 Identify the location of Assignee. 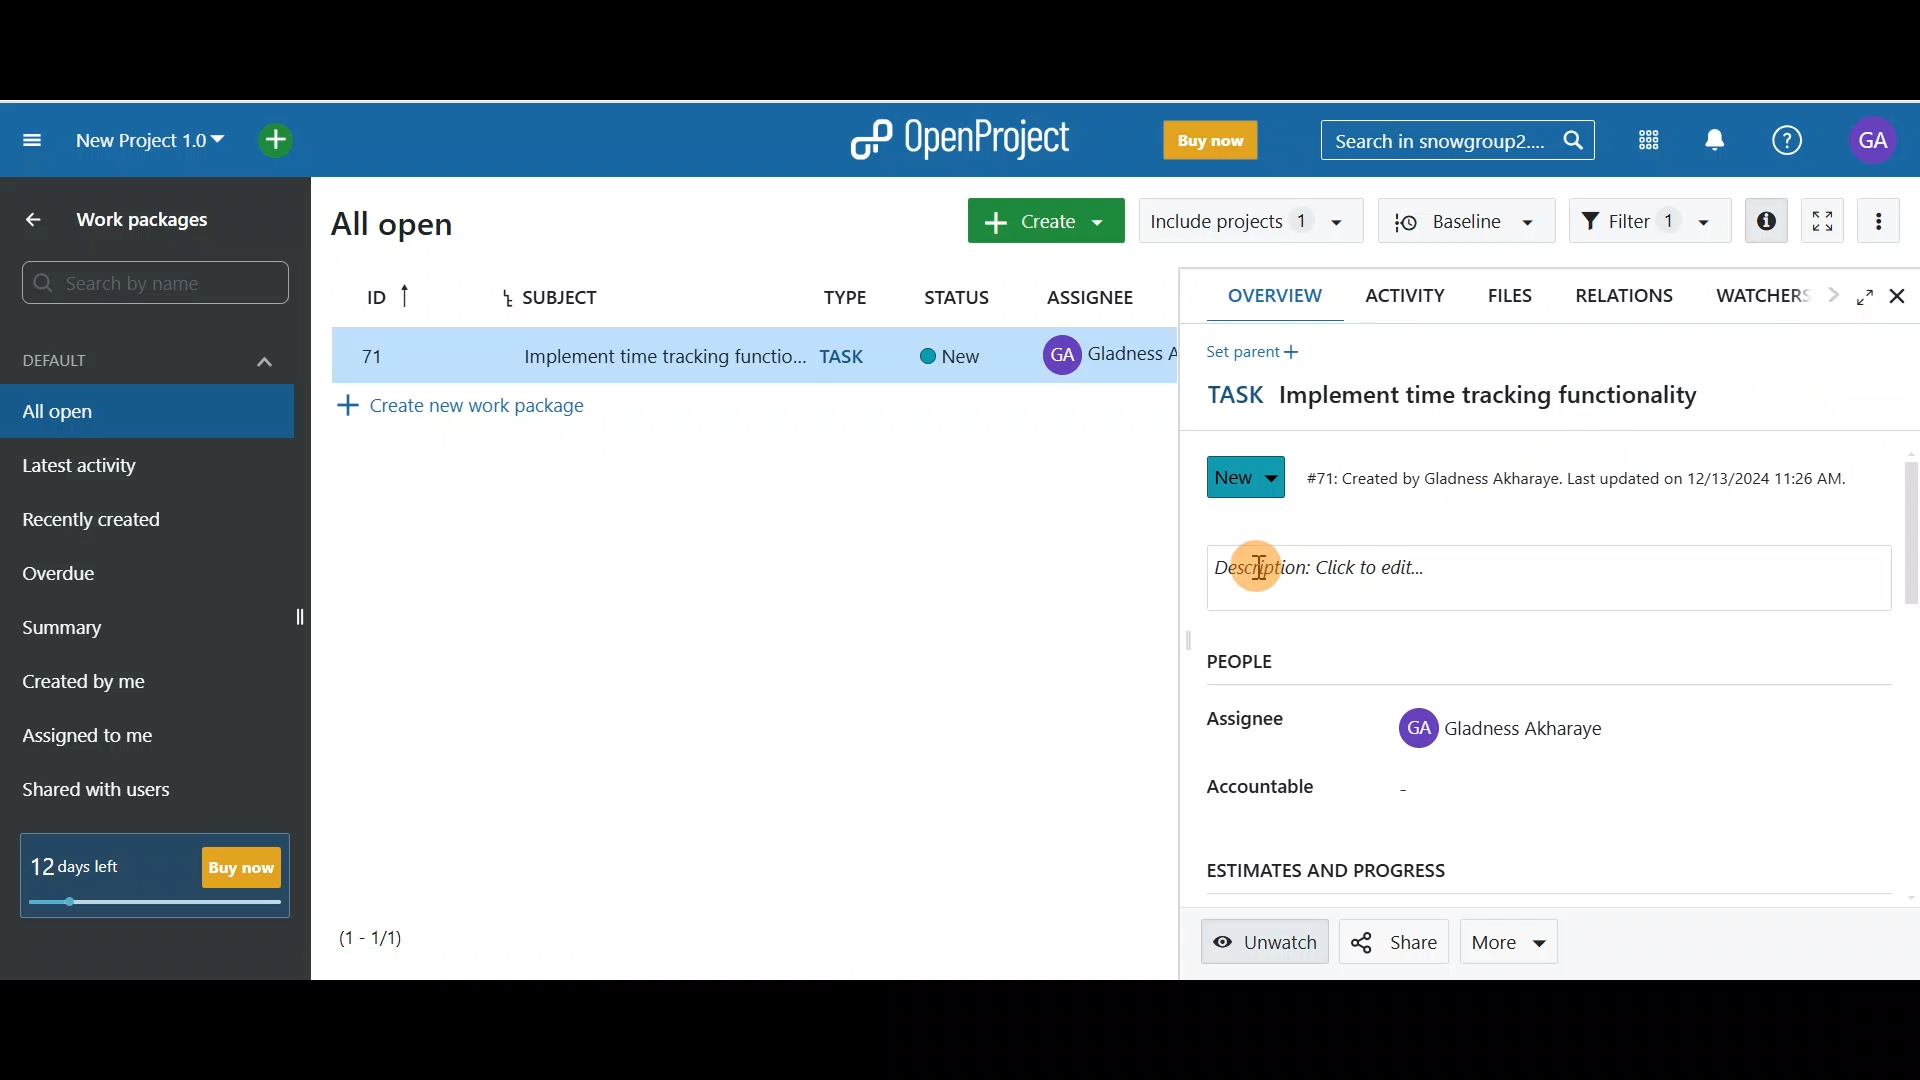
(1096, 298).